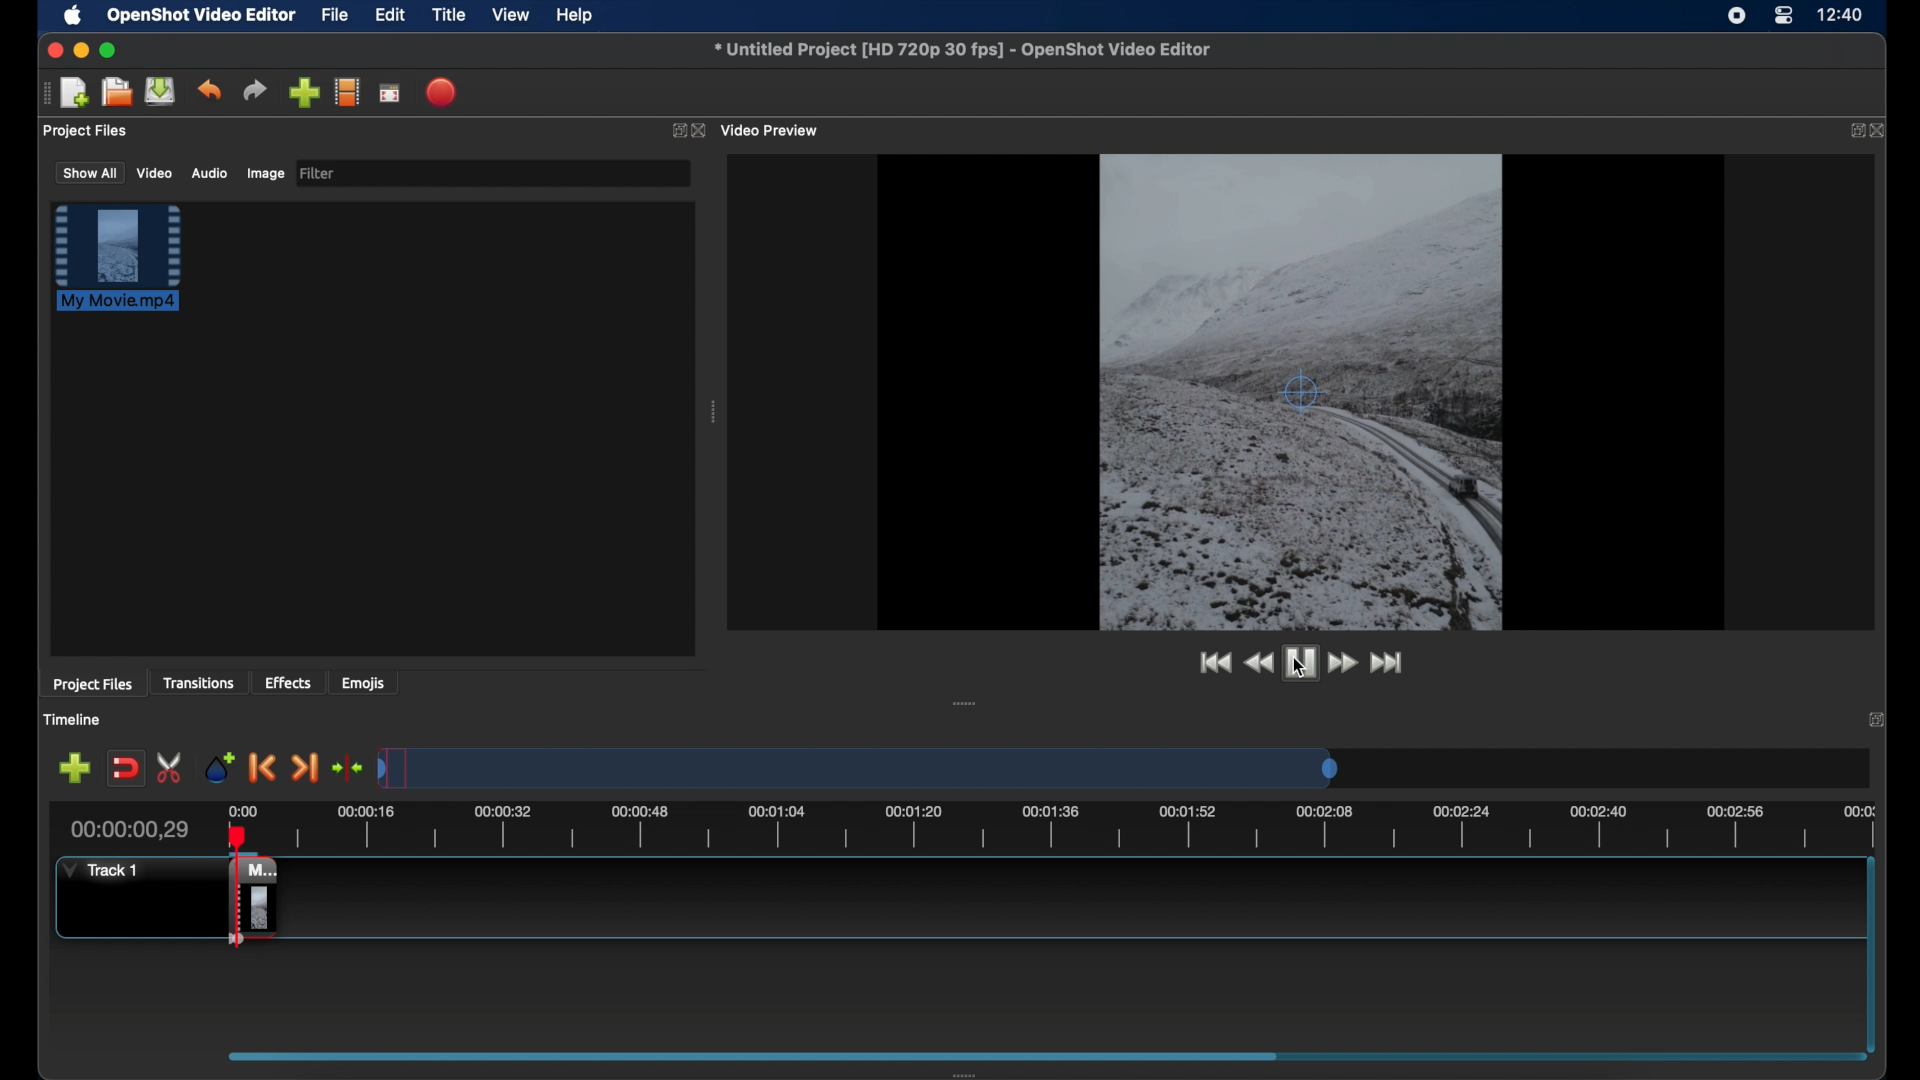 This screenshot has width=1920, height=1080. What do you see at coordinates (93, 685) in the screenshot?
I see `project files` at bounding box center [93, 685].